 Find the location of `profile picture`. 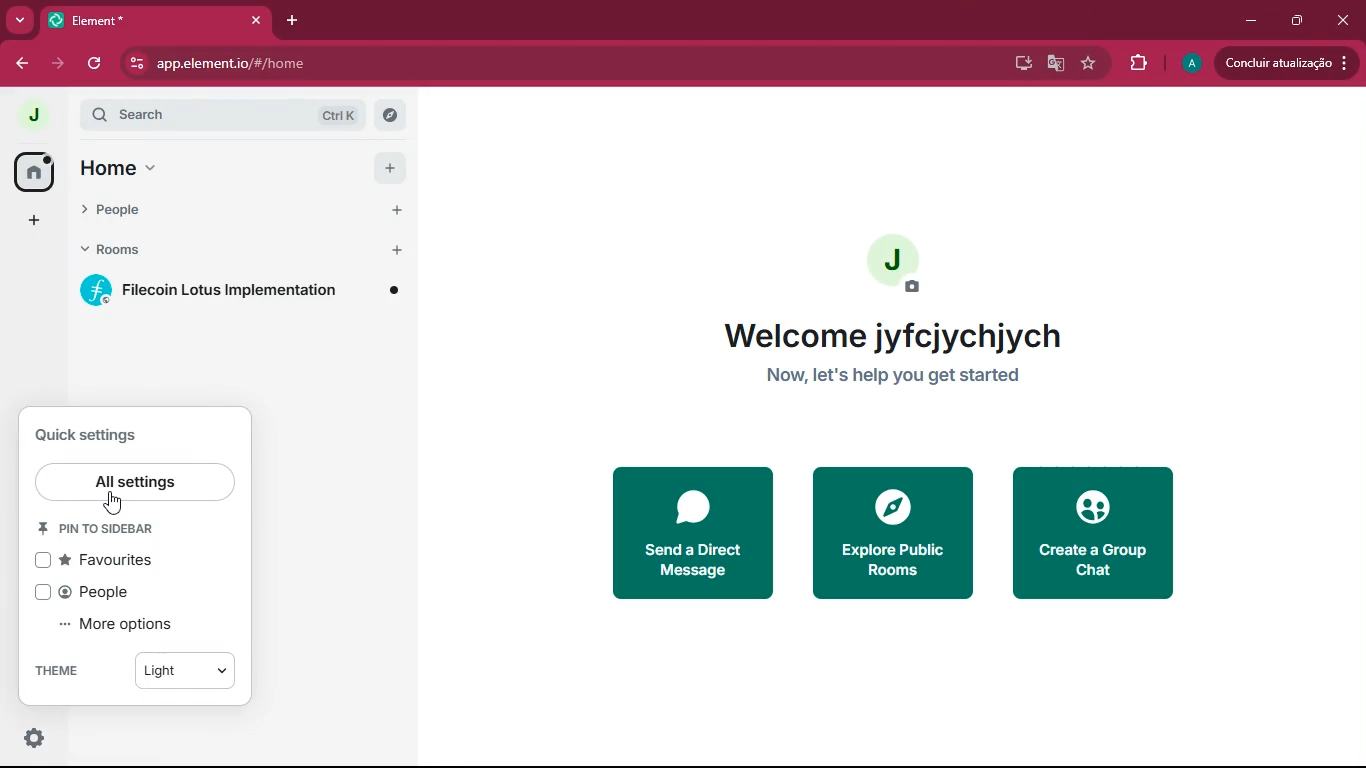

profile picture is located at coordinates (36, 116).